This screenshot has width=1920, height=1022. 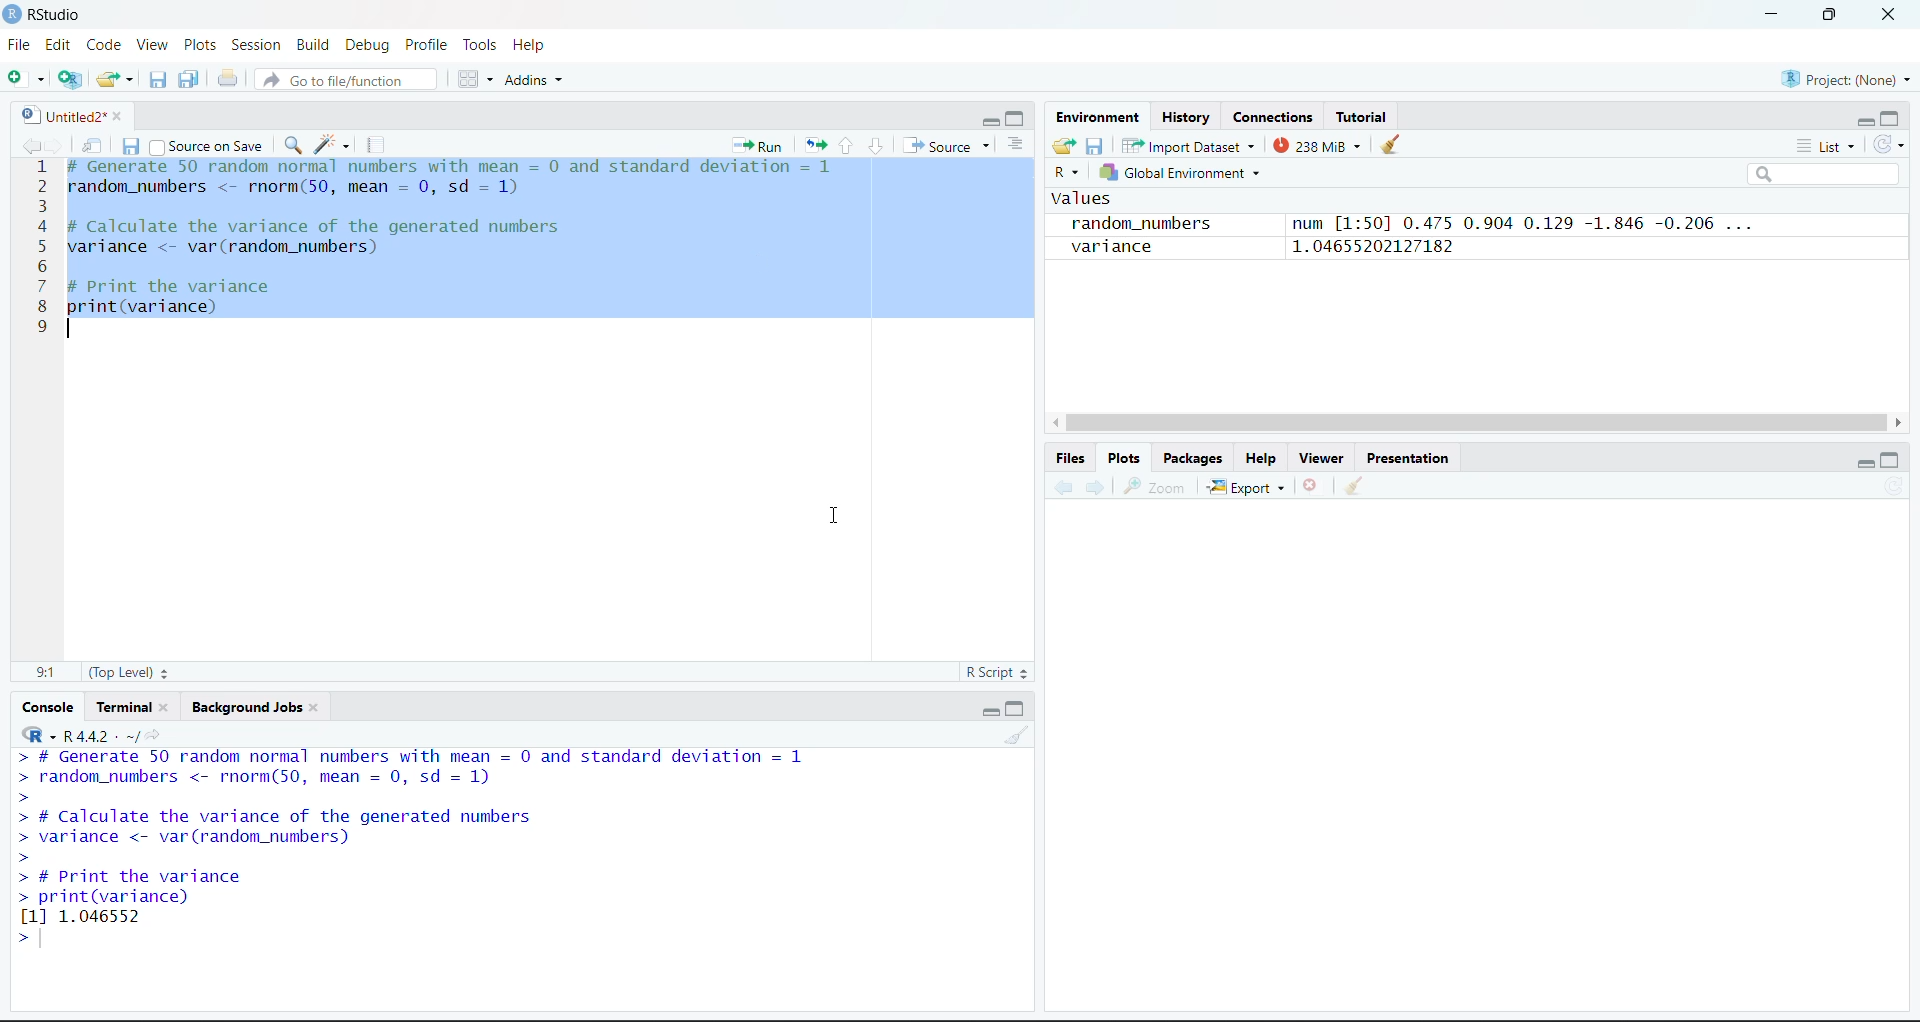 I want to click on Edit, so click(x=58, y=45).